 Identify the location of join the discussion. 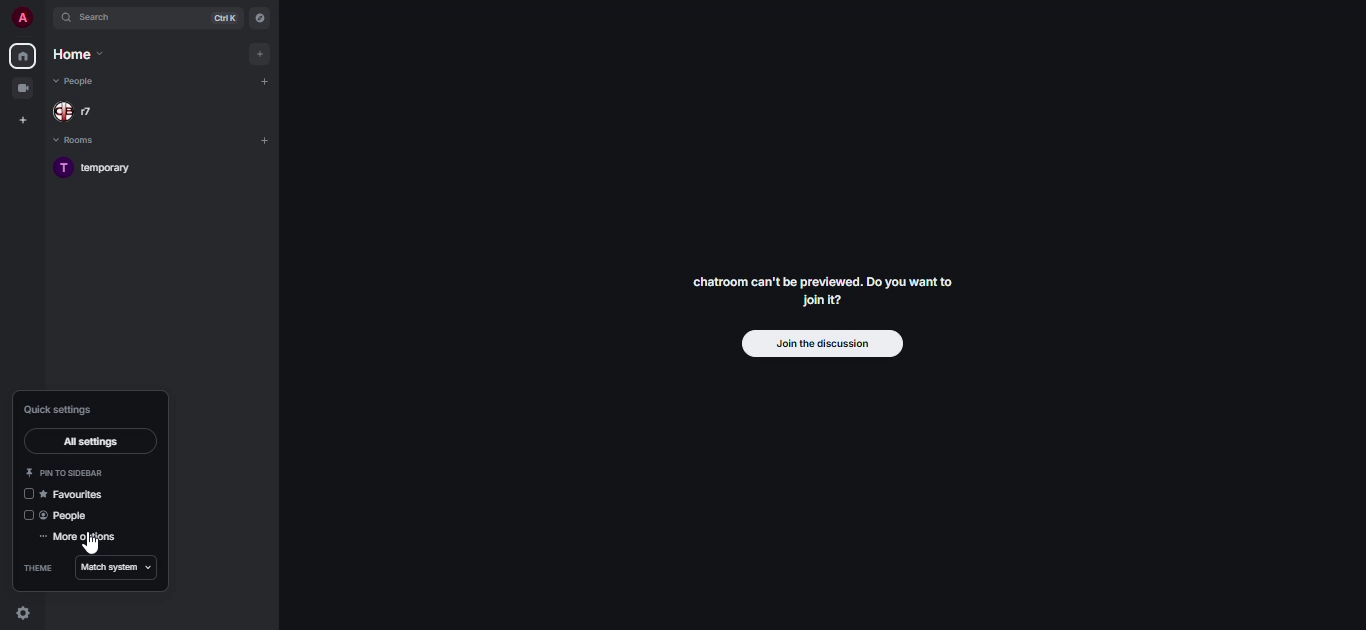
(820, 343).